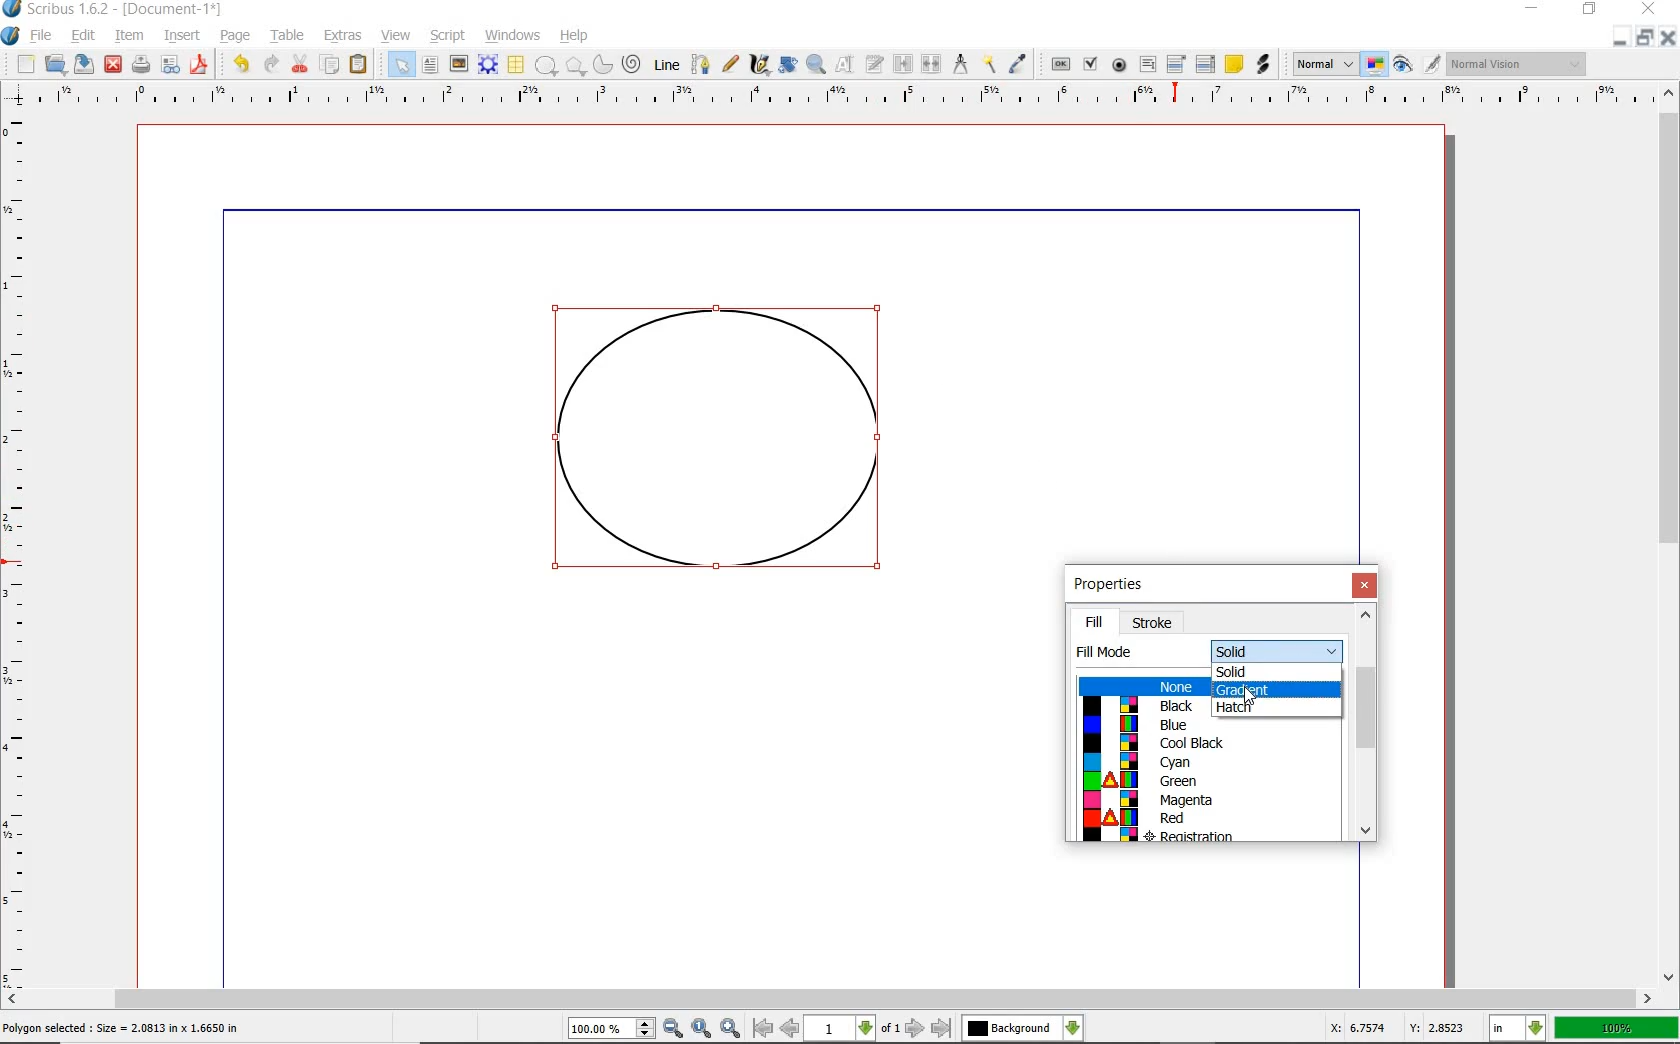  What do you see at coordinates (1135, 705) in the screenshot?
I see `color` at bounding box center [1135, 705].